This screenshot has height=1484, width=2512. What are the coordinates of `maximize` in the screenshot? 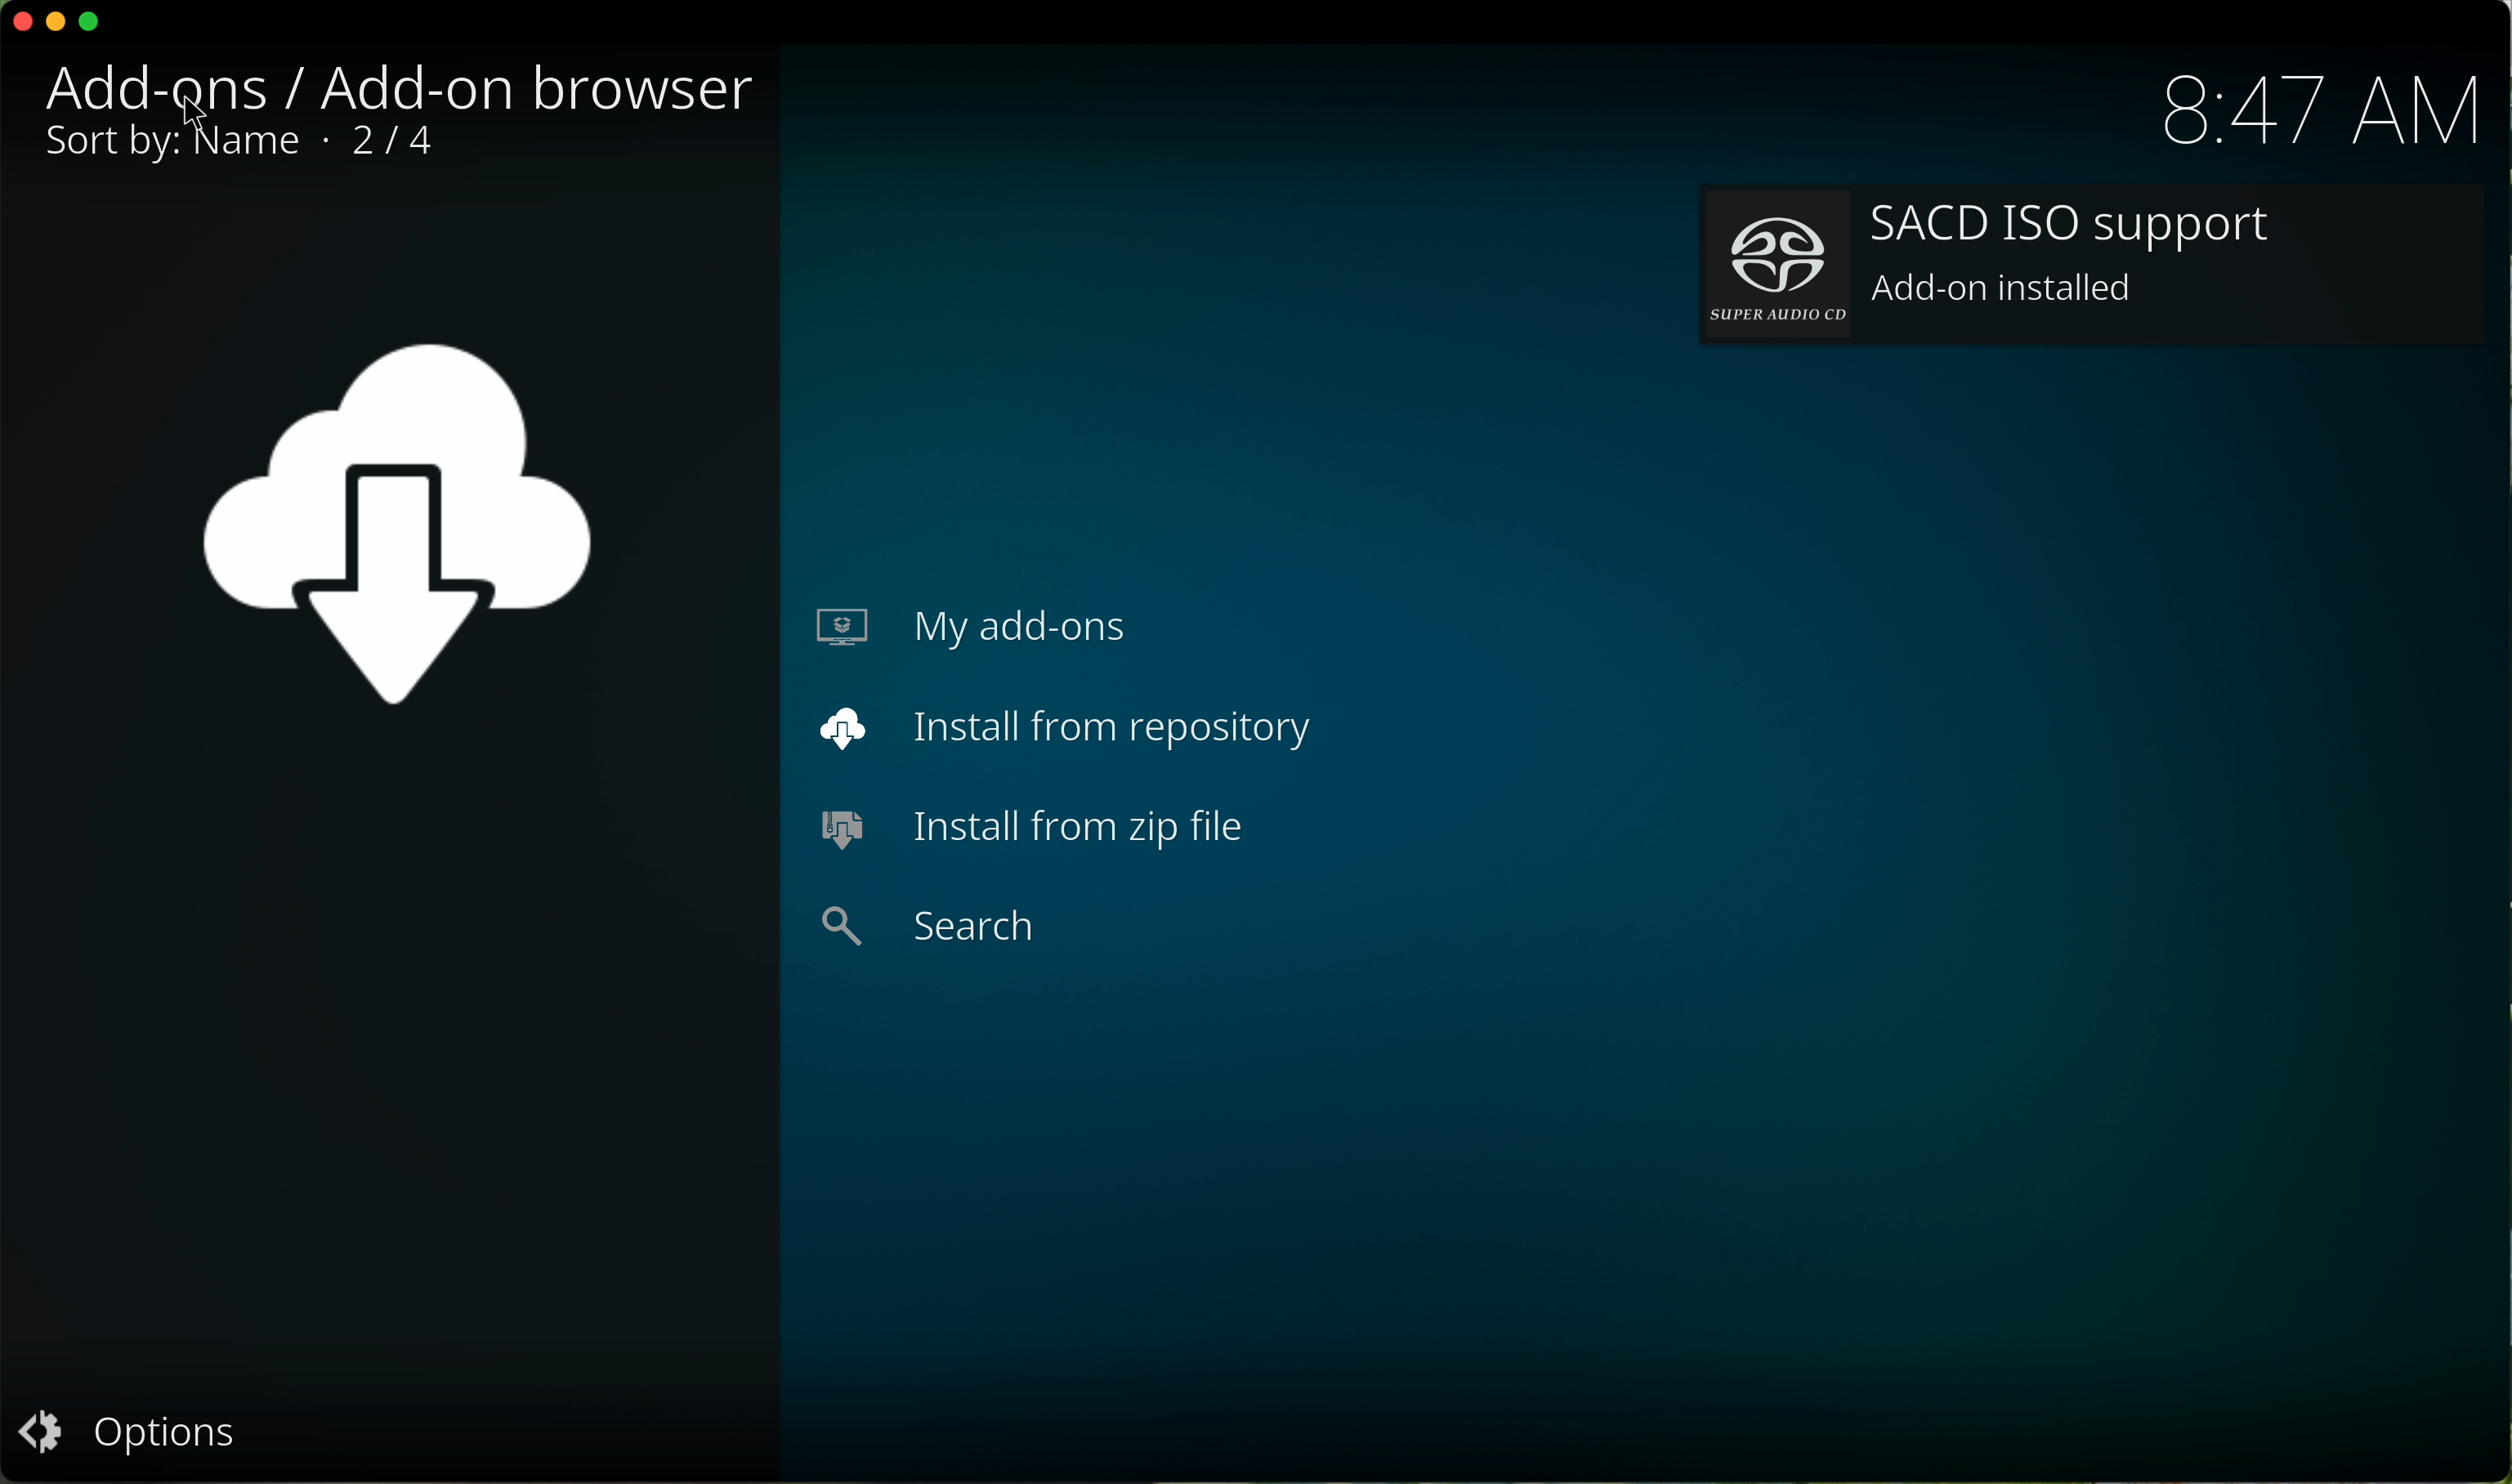 It's located at (97, 27).